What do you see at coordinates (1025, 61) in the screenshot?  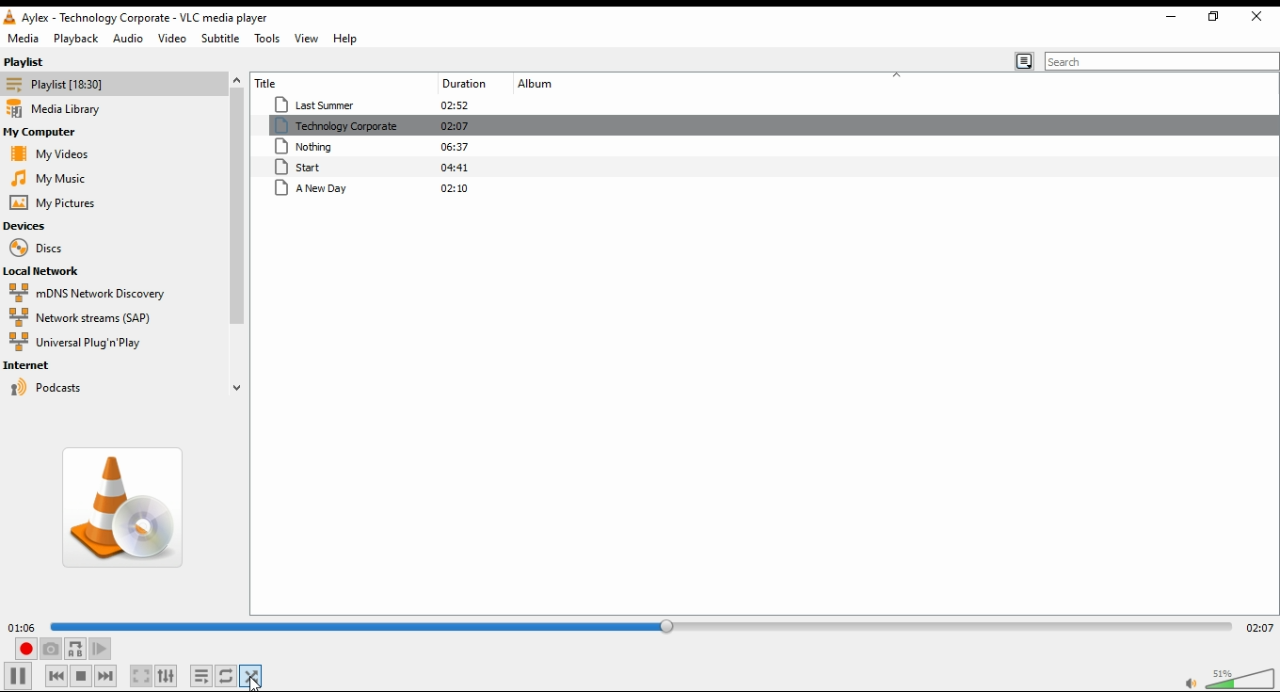 I see `toggle playlistview` at bounding box center [1025, 61].